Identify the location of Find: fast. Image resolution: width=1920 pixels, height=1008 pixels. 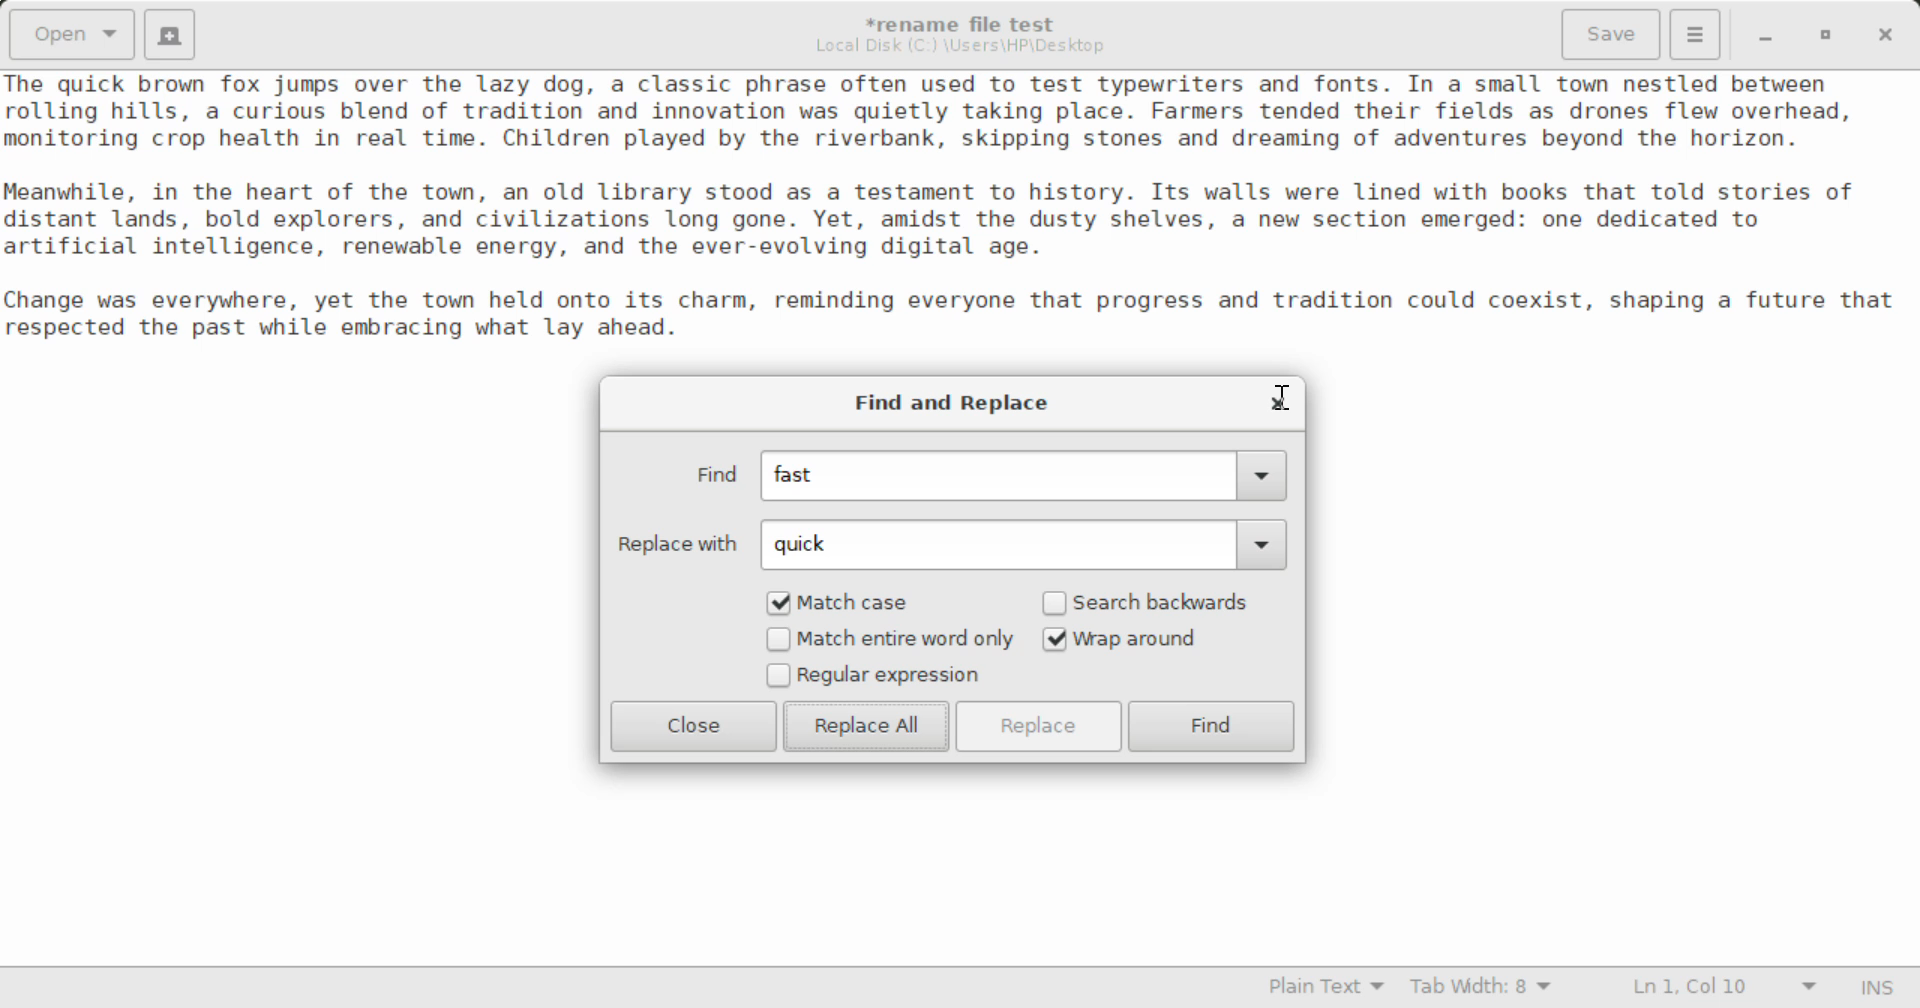
(980, 477).